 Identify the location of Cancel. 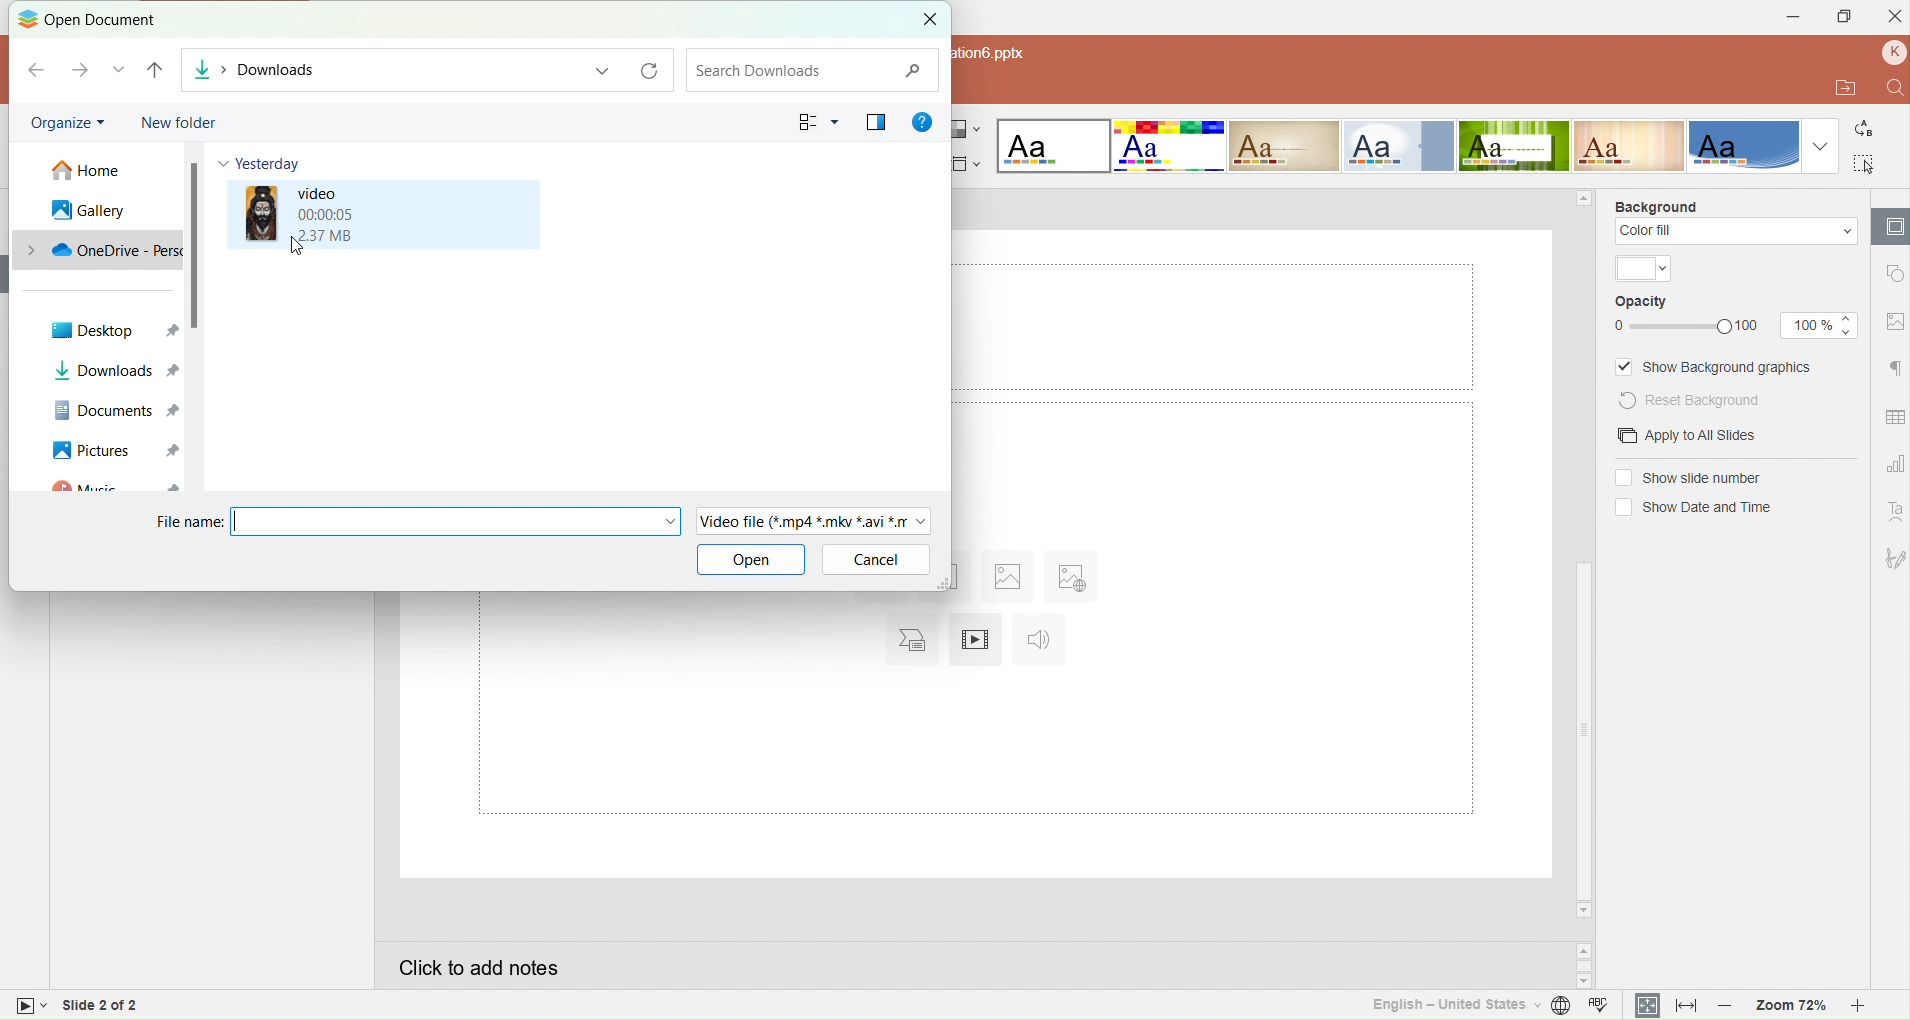
(873, 560).